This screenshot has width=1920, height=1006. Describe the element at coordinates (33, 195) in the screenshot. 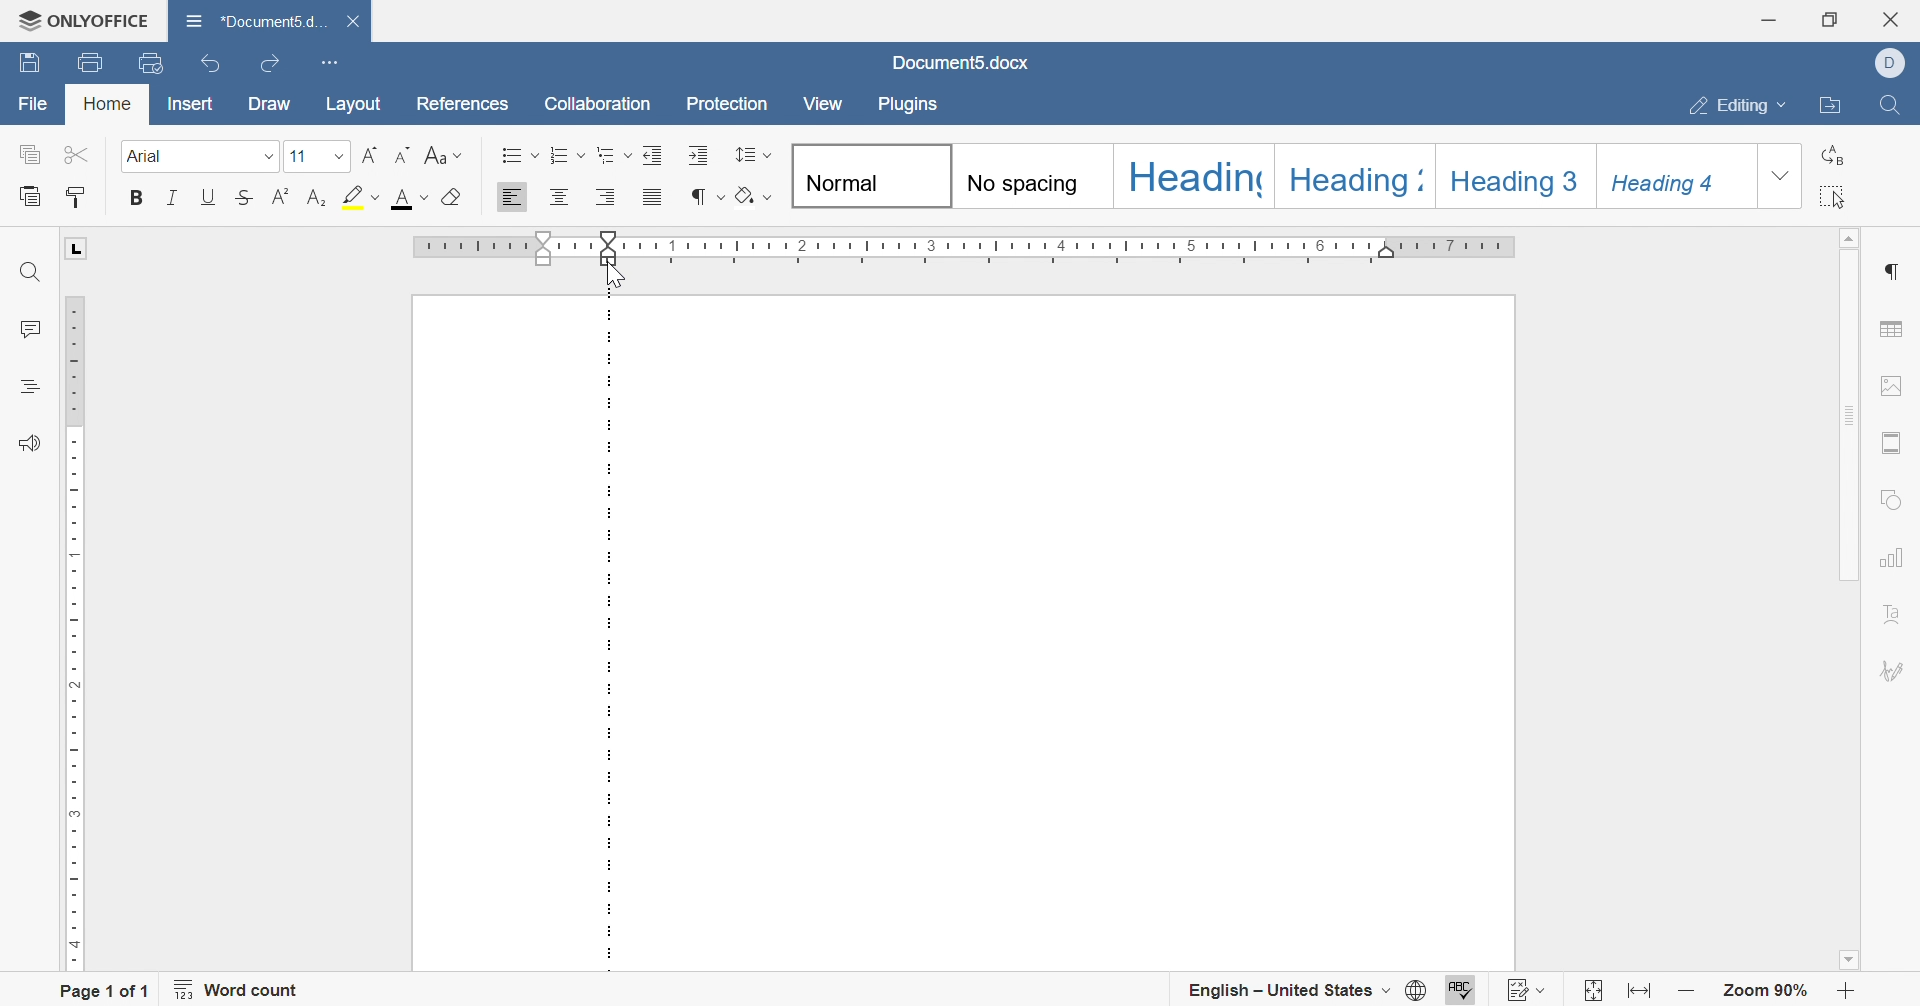

I see `paste` at that location.